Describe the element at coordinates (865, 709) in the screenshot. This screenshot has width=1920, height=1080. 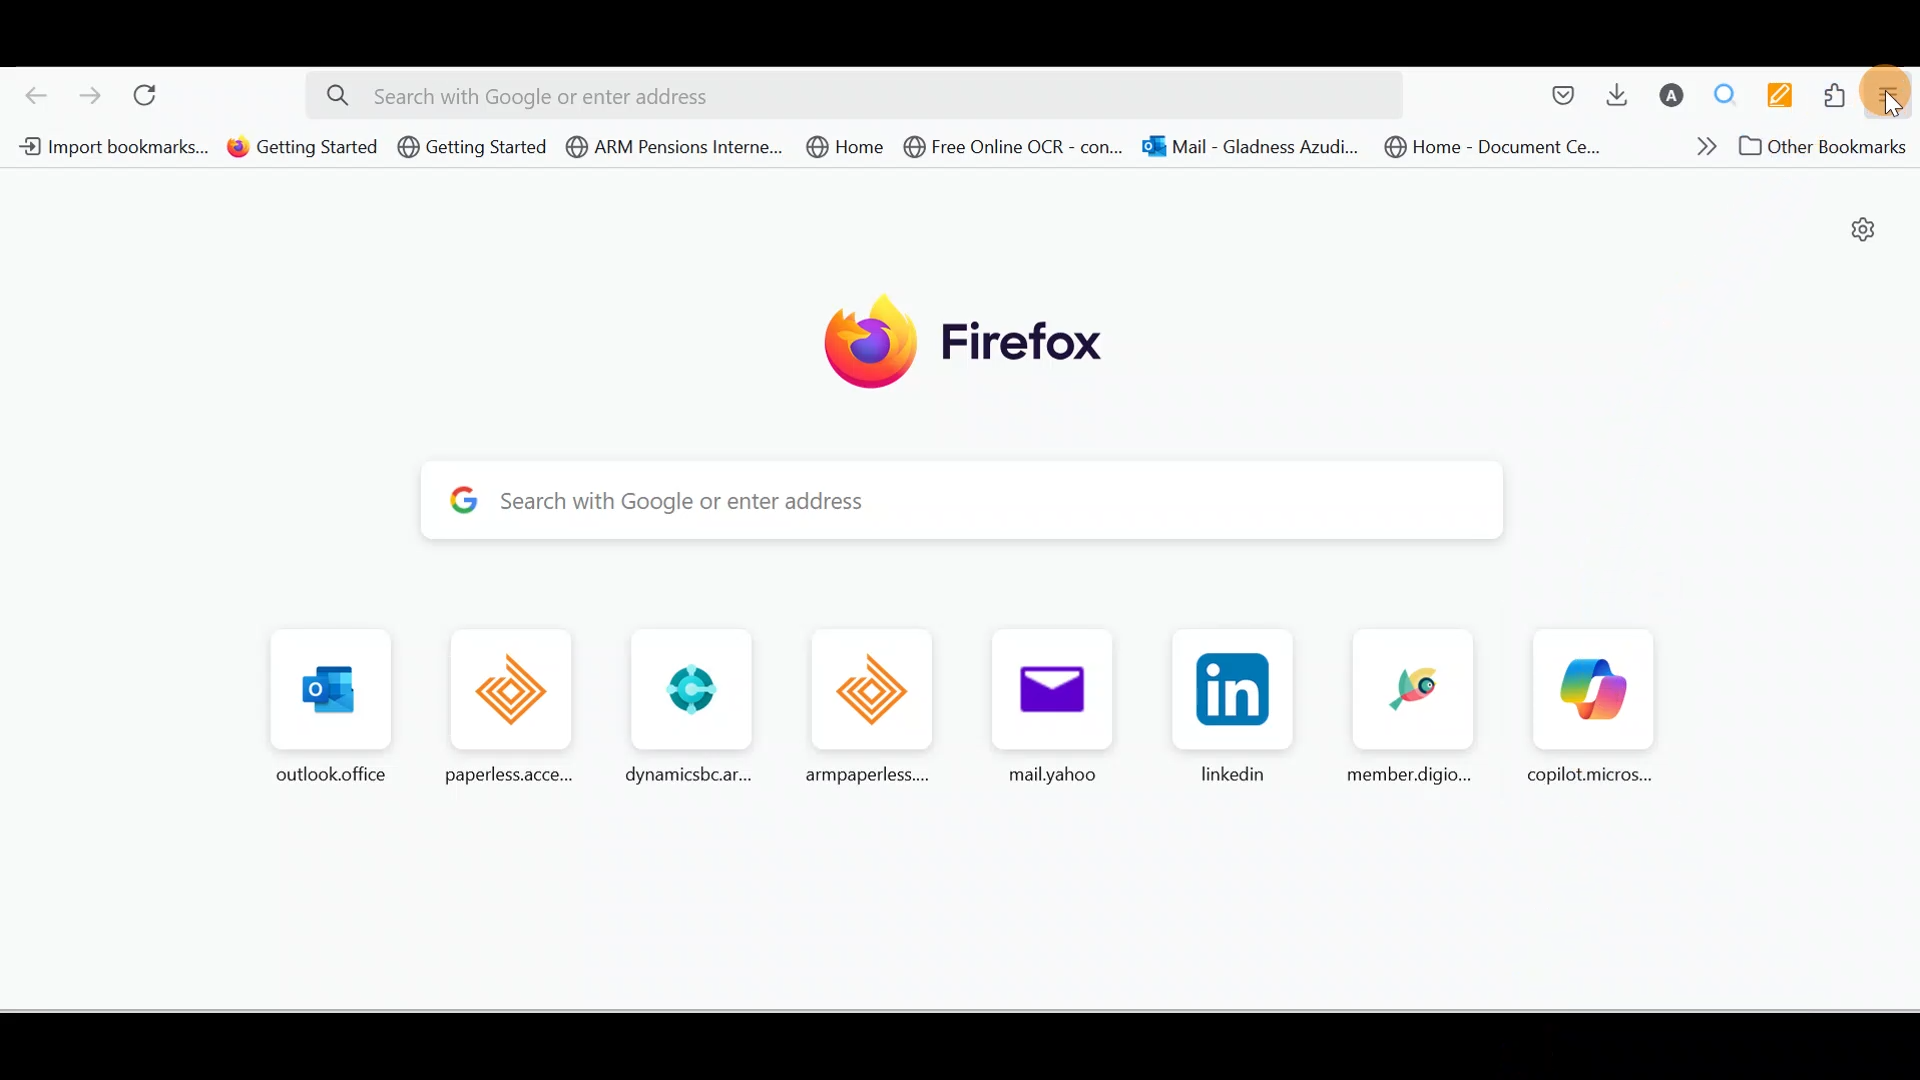
I see `armpaperless....` at that location.